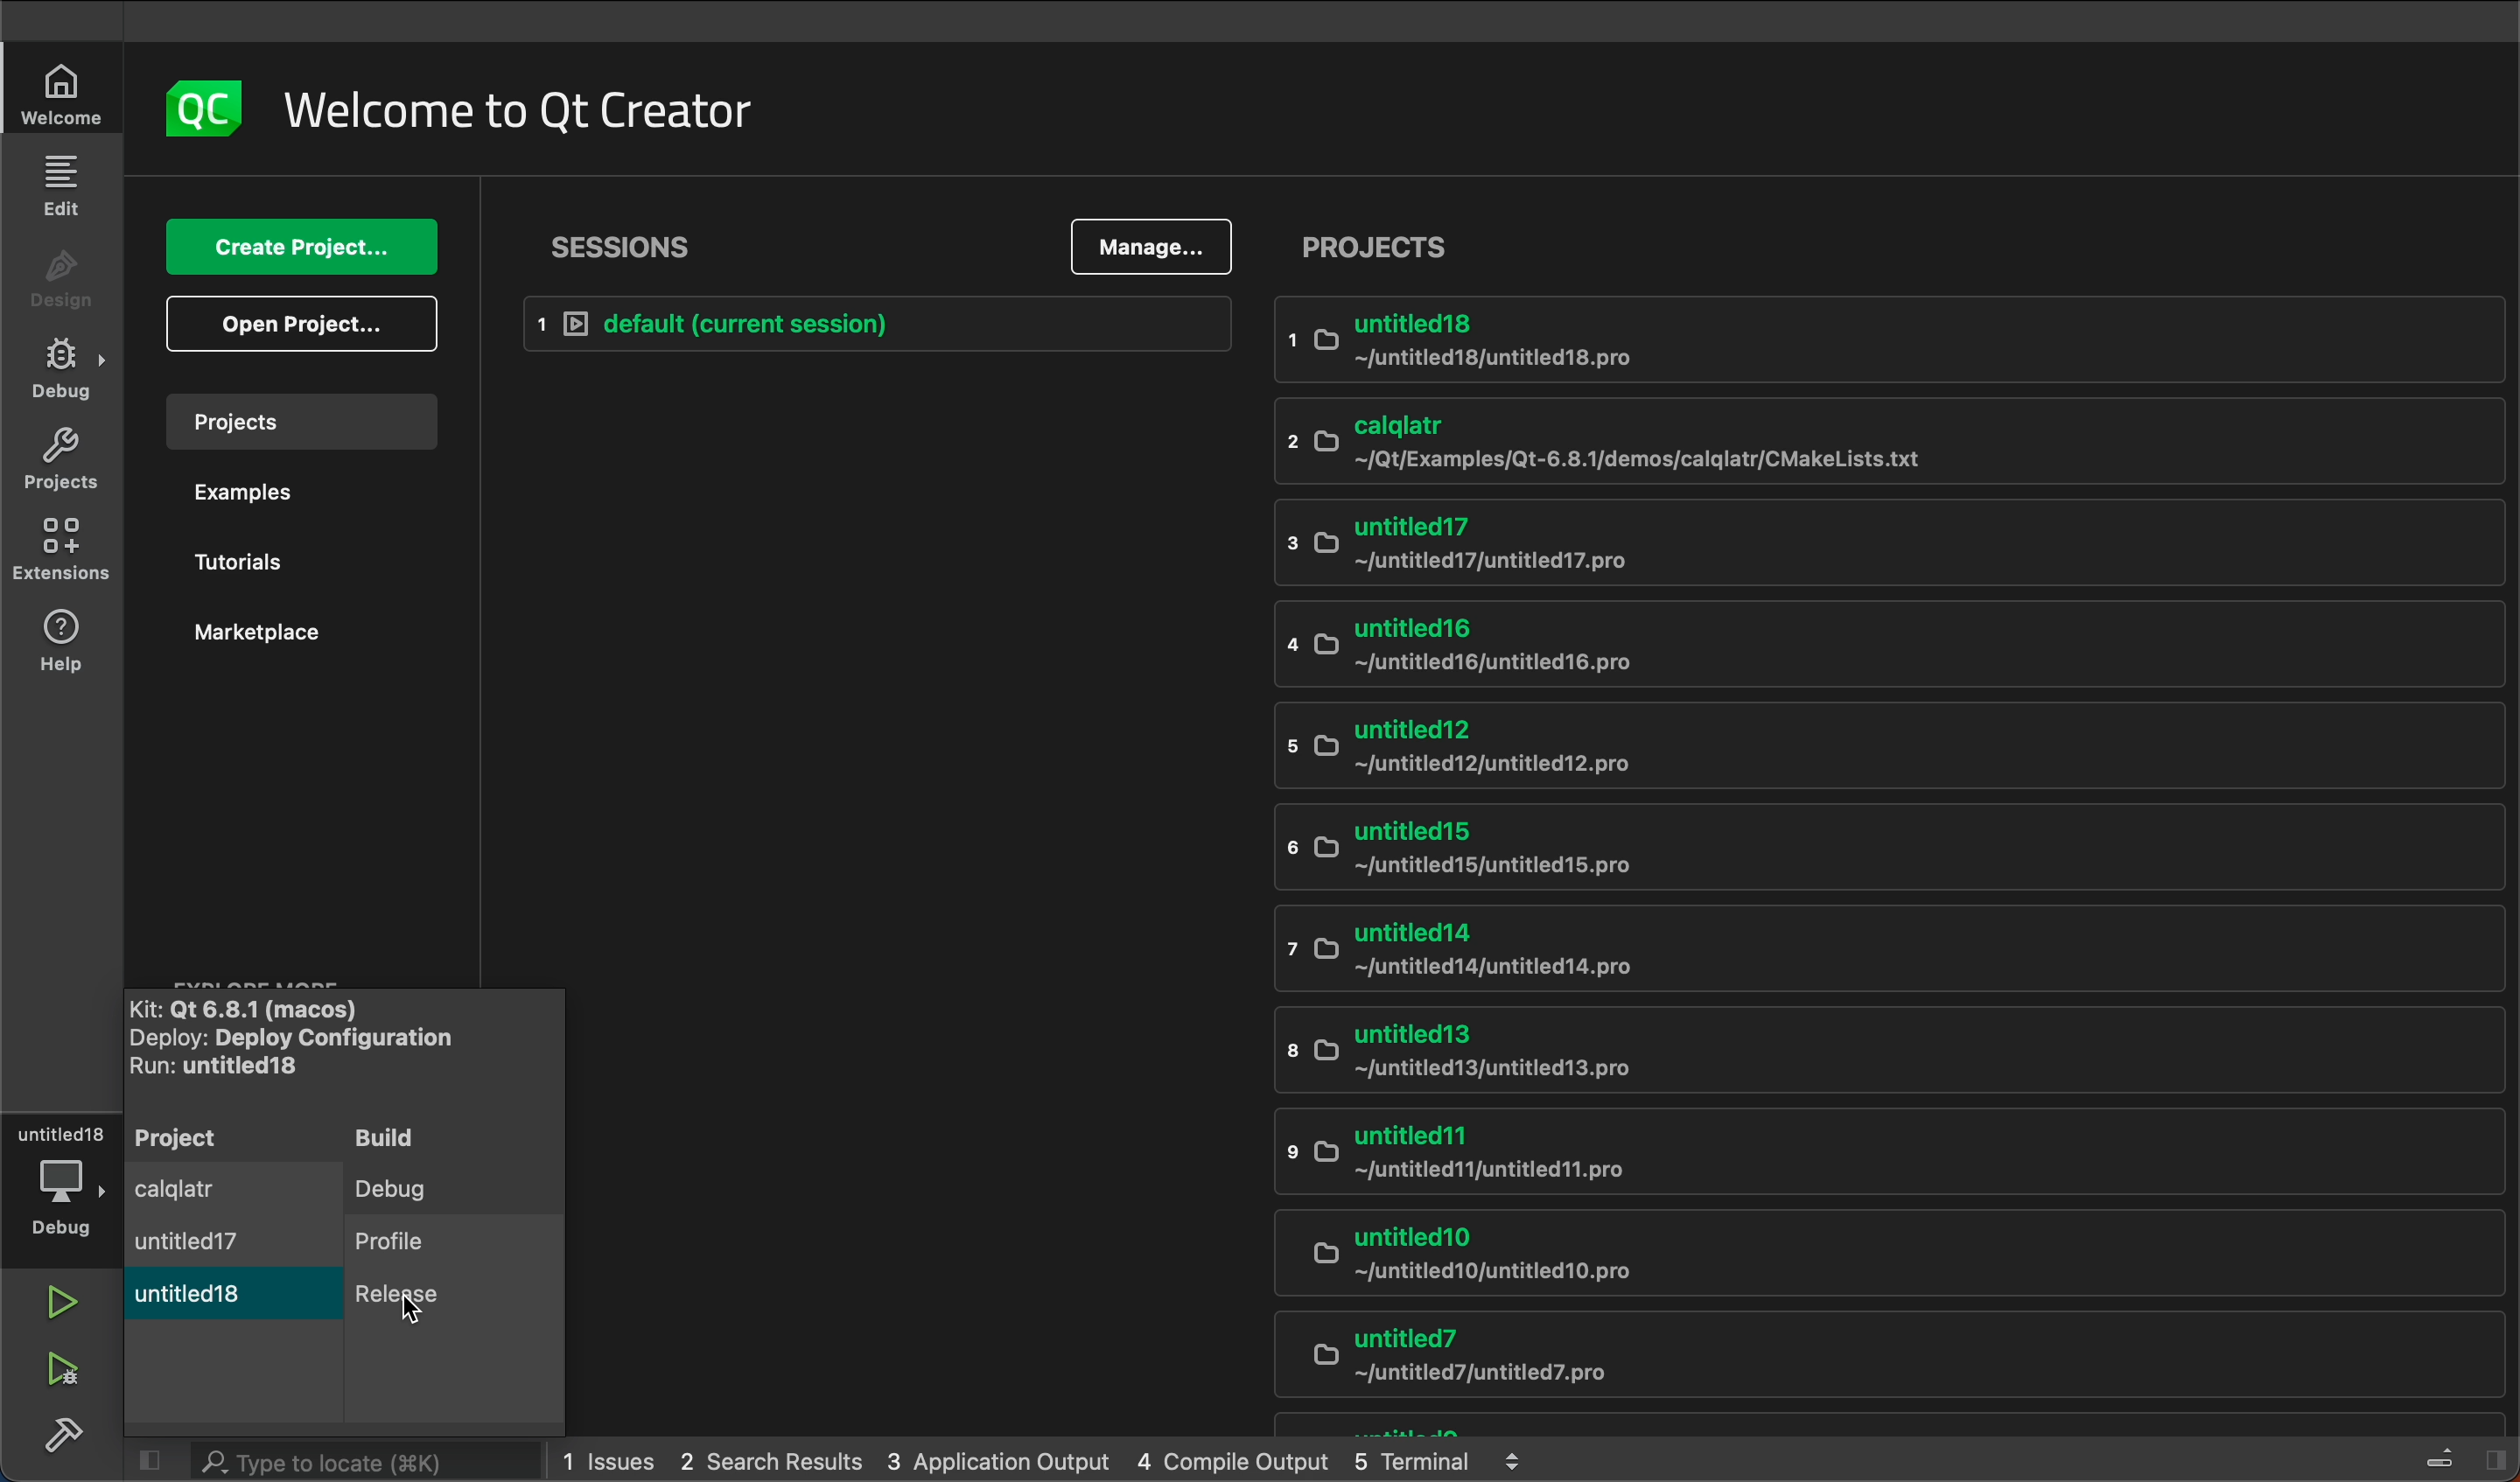  Describe the element at coordinates (287, 649) in the screenshot. I see `marketplace` at that location.